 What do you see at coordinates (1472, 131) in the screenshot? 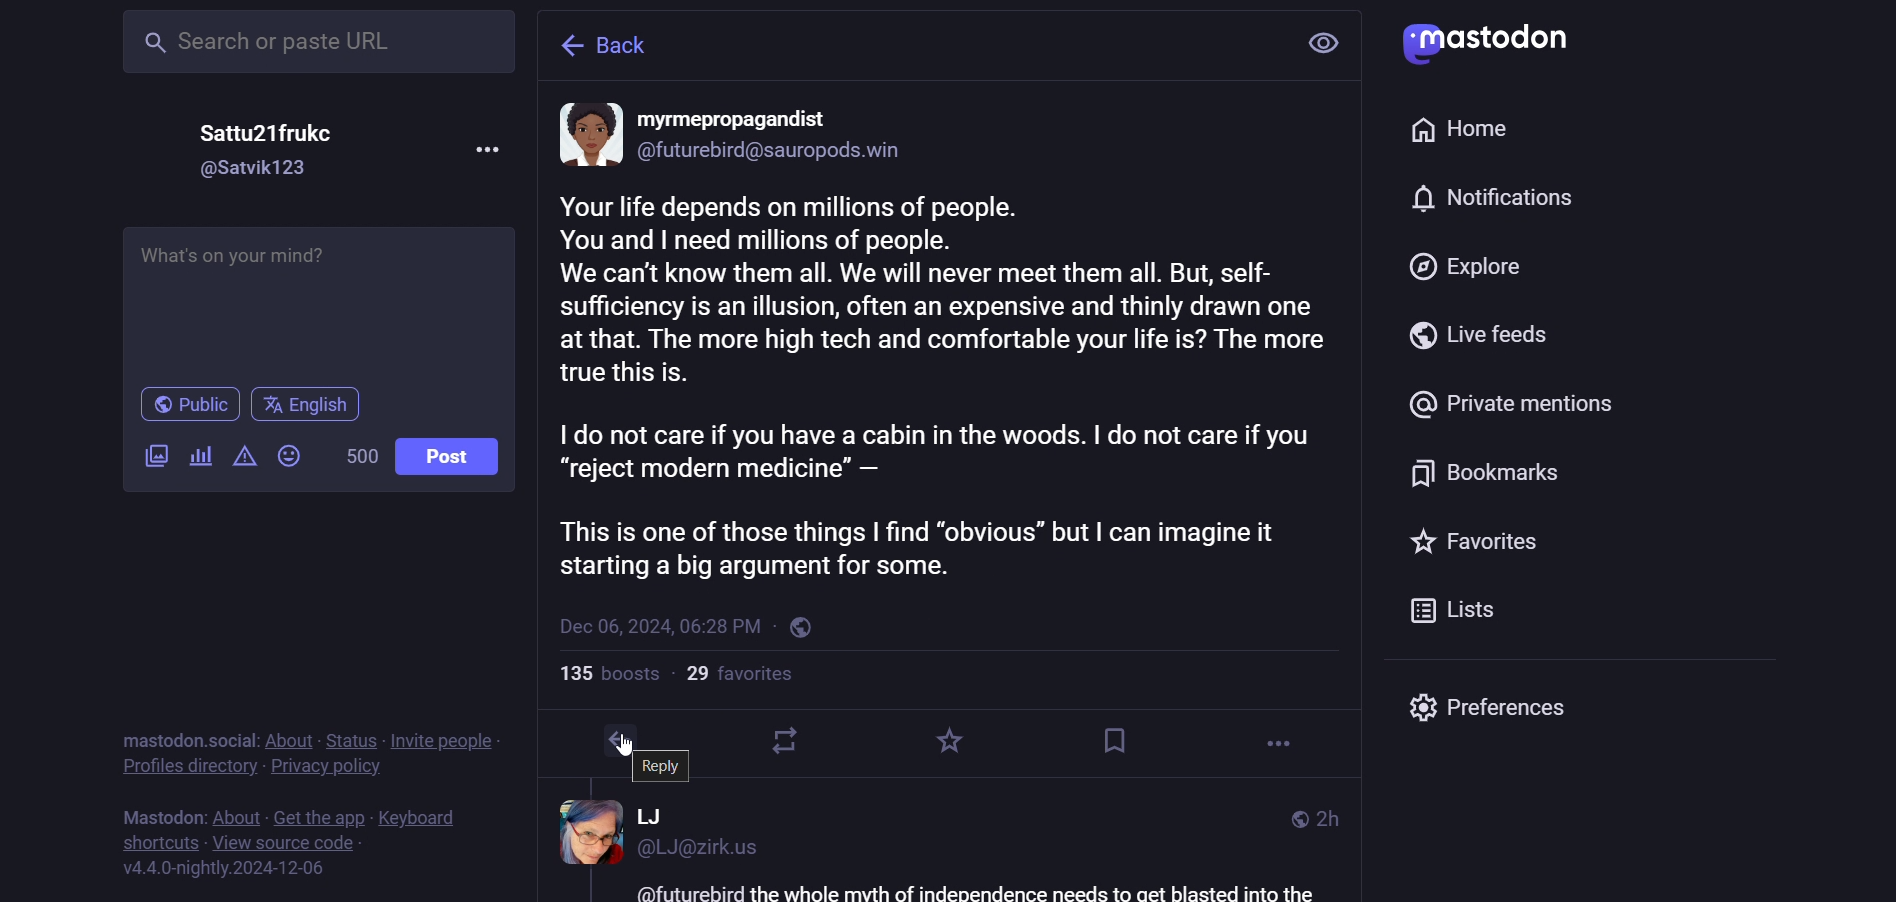
I see `home` at bounding box center [1472, 131].